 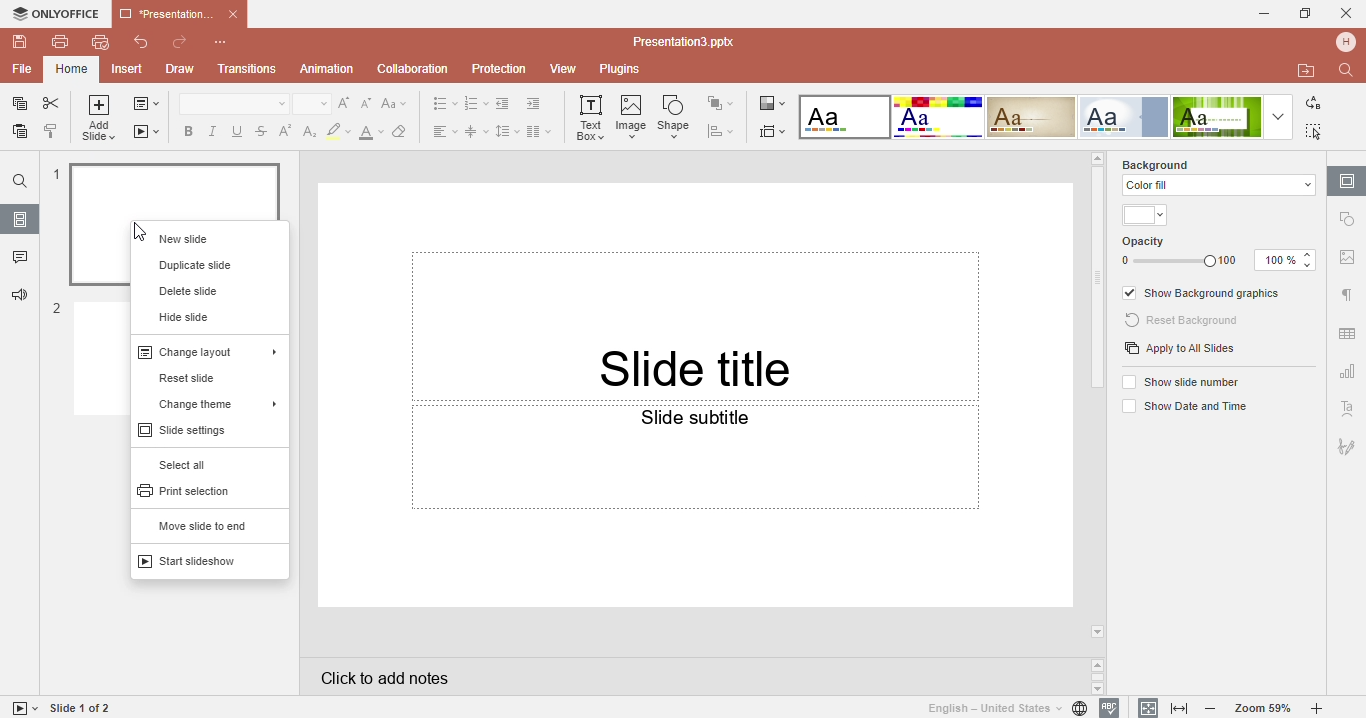 What do you see at coordinates (725, 131) in the screenshot?
I see `Align shape` at bounding box center [725, 131].